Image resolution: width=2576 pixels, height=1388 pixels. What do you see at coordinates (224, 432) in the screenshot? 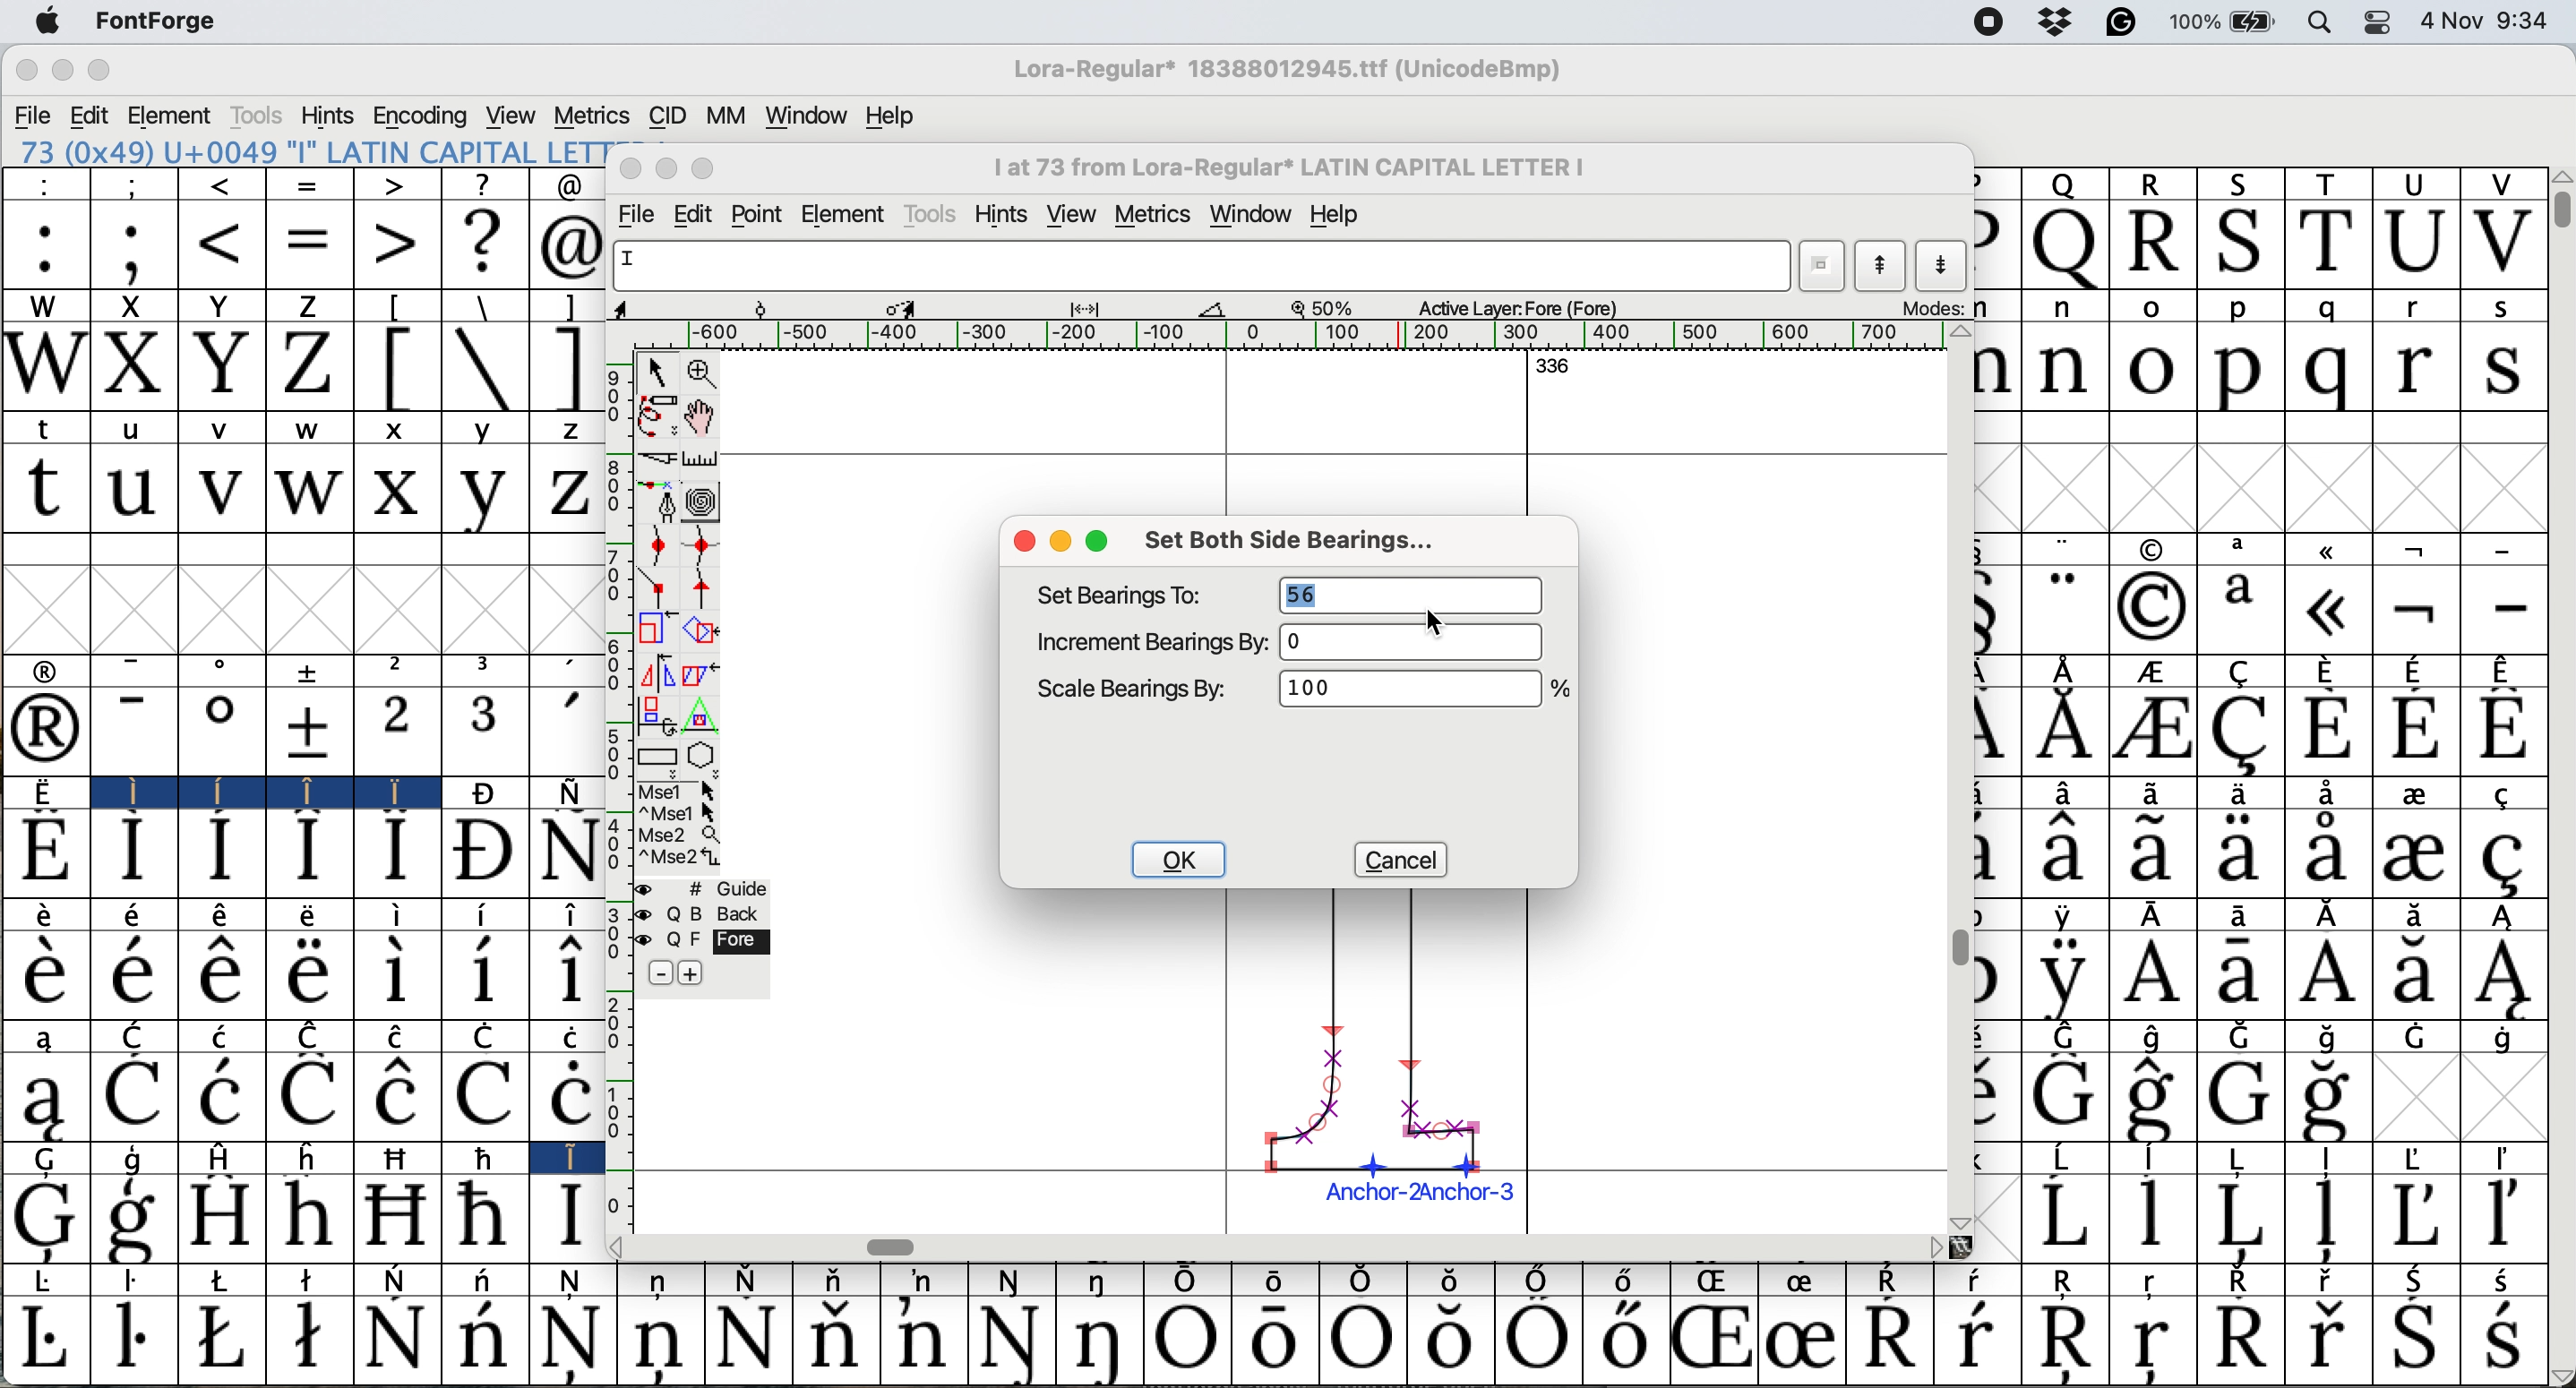
I see `v` at bounding box center [224, 432].